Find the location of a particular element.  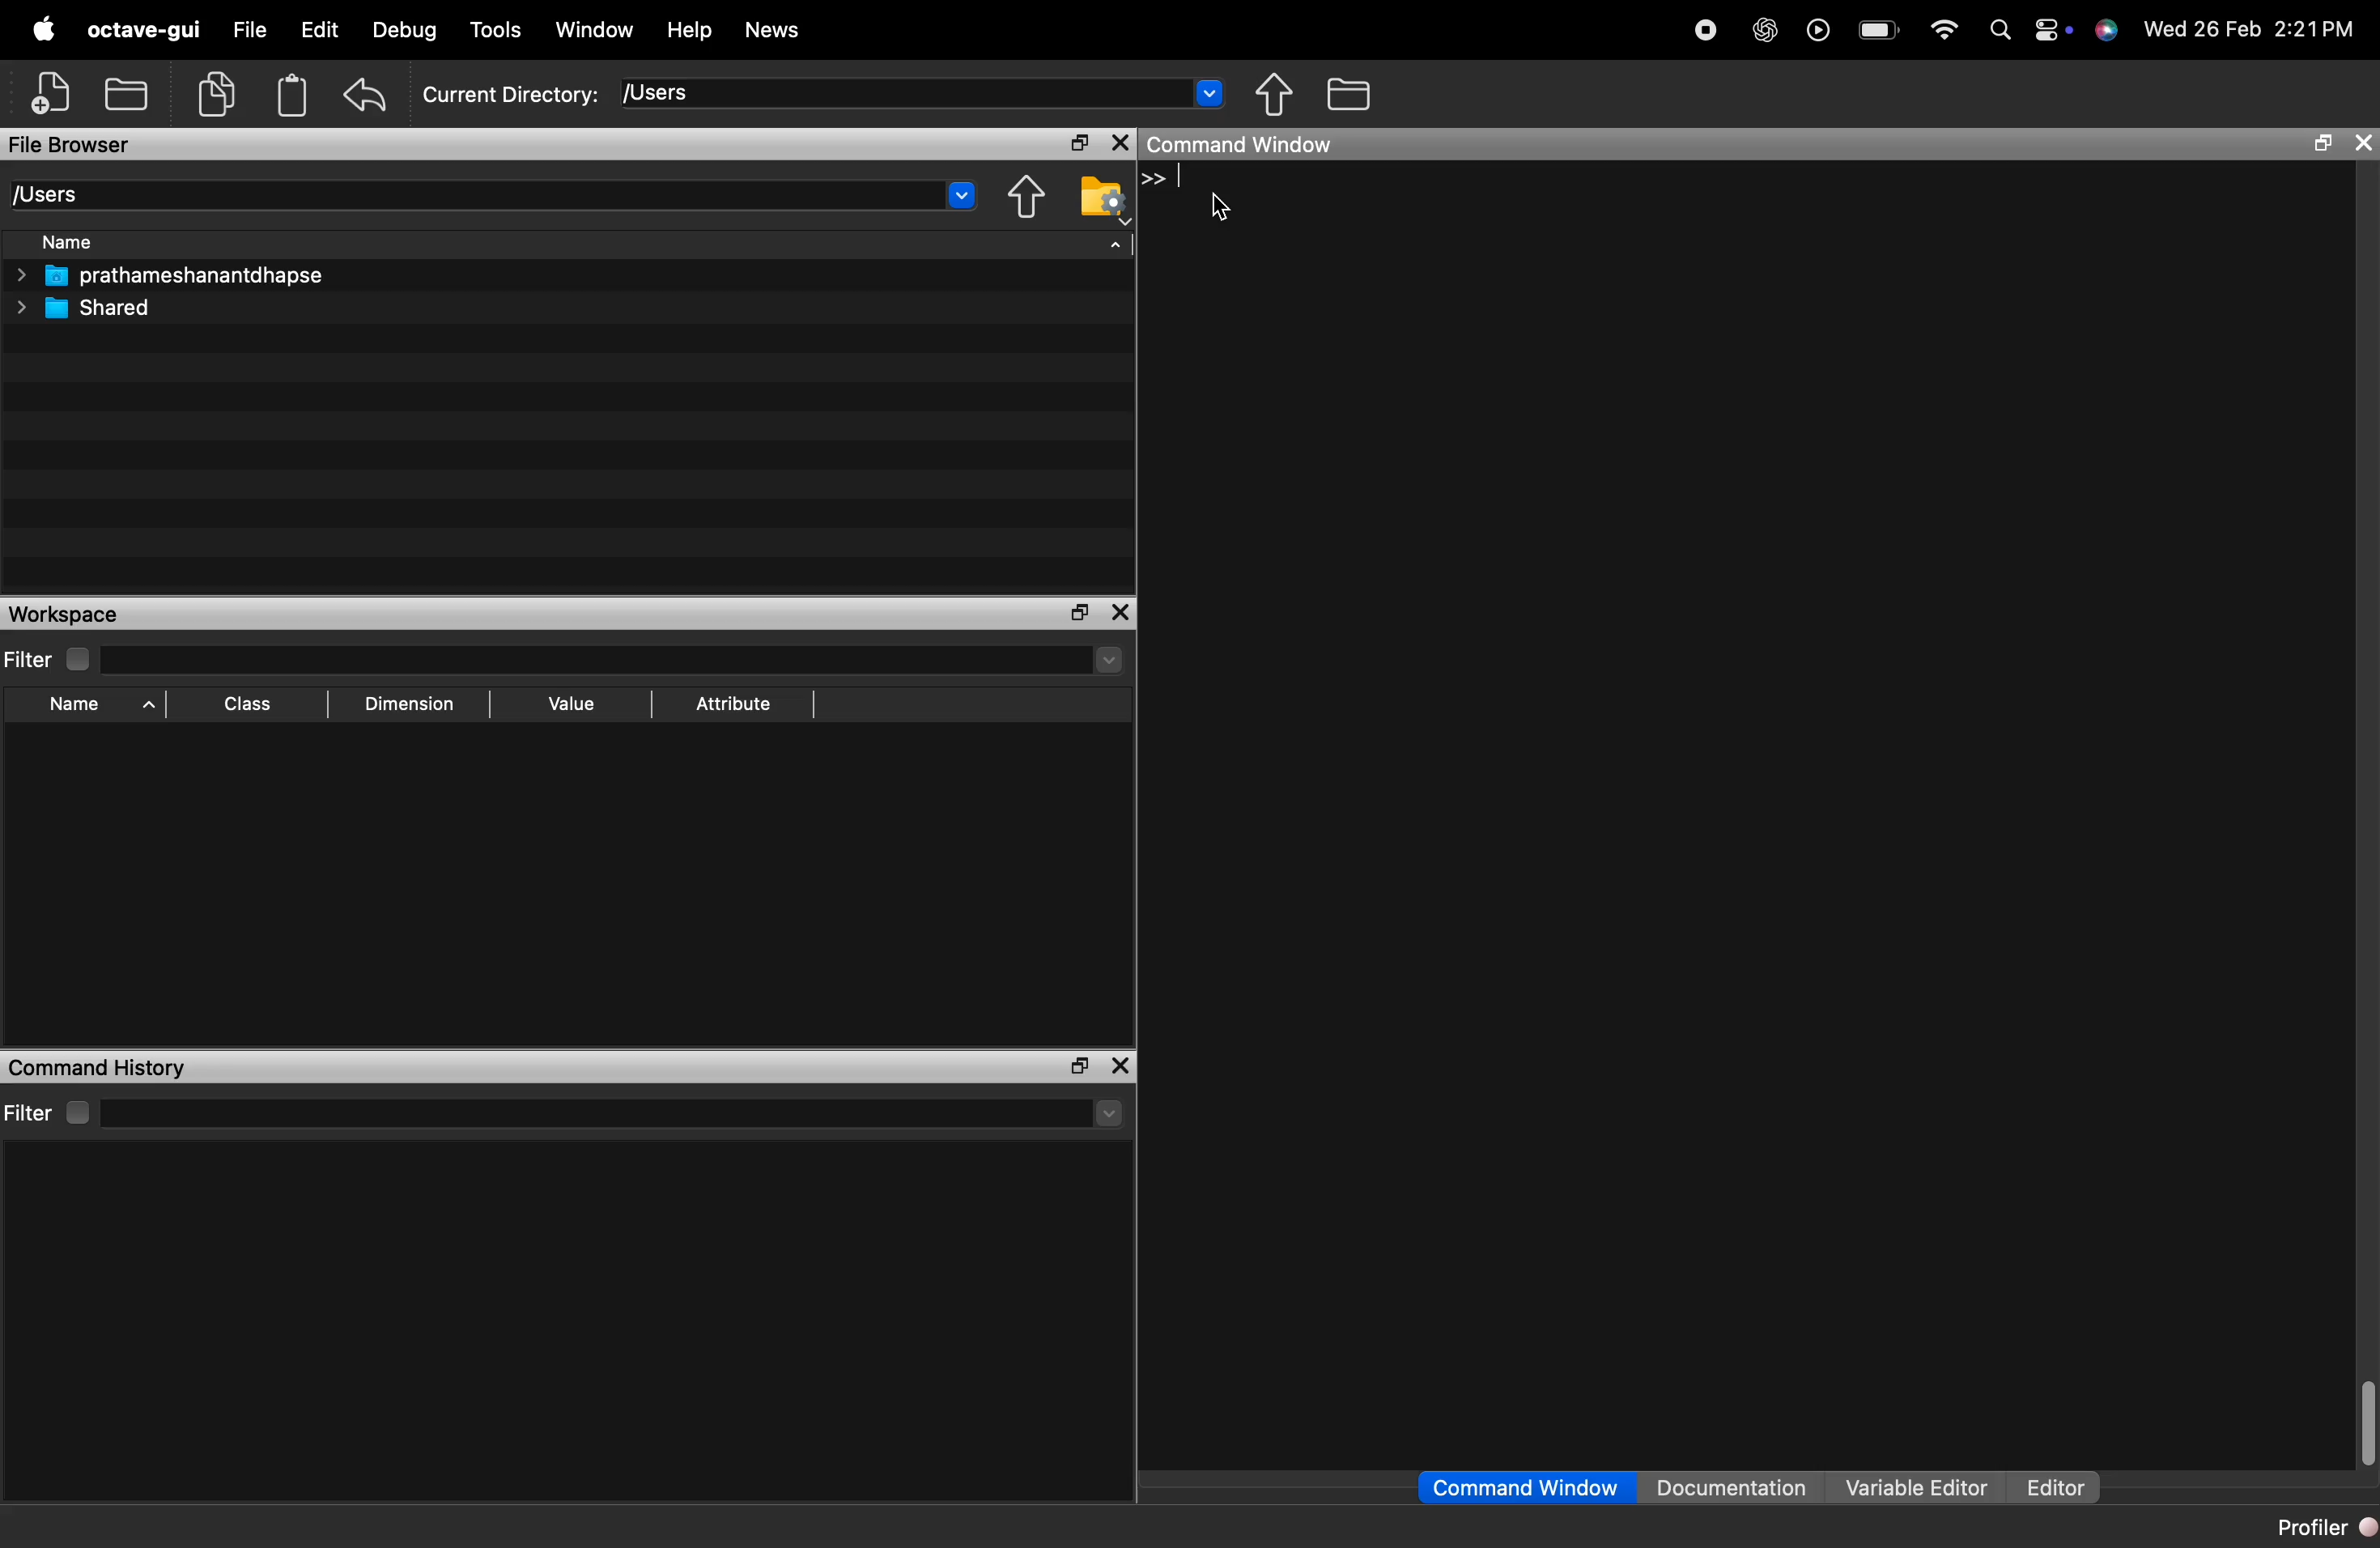

Command Window is located at coordinates (1241, 142).